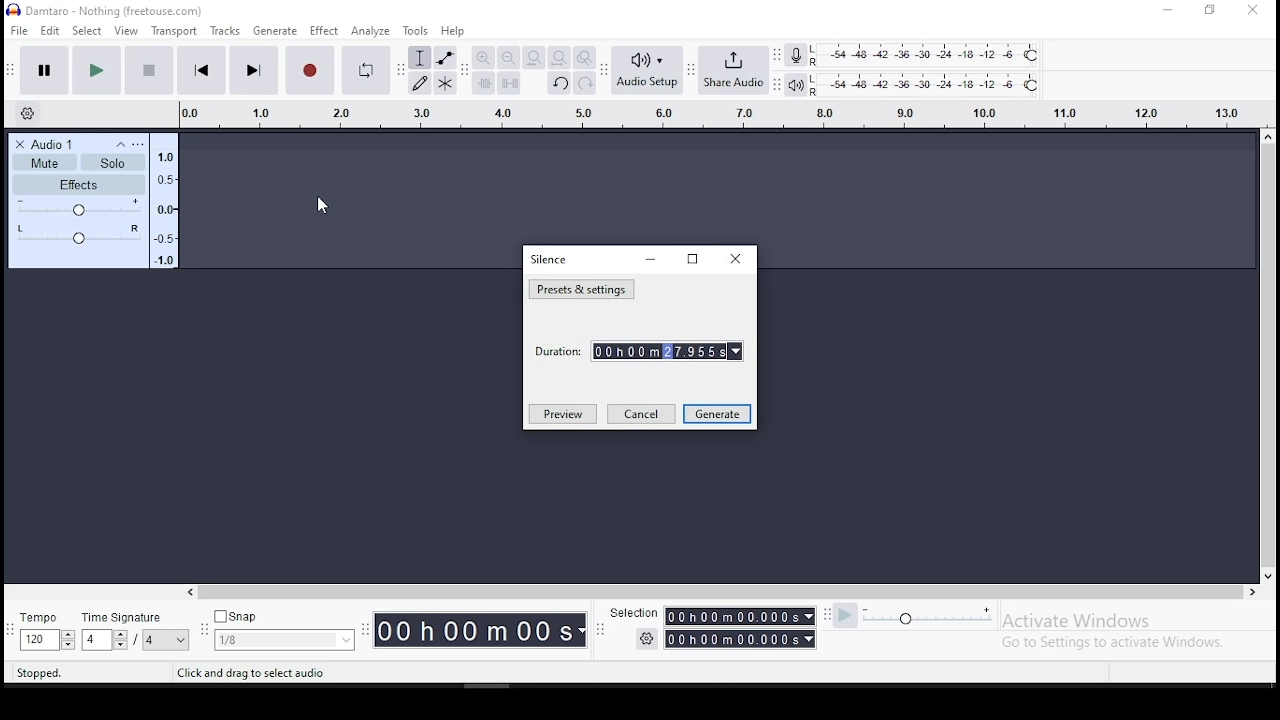  What do you see at coordinates (507, 83) in the screenshot?
I see `silence audio signal` at bounding box center [507, 83].